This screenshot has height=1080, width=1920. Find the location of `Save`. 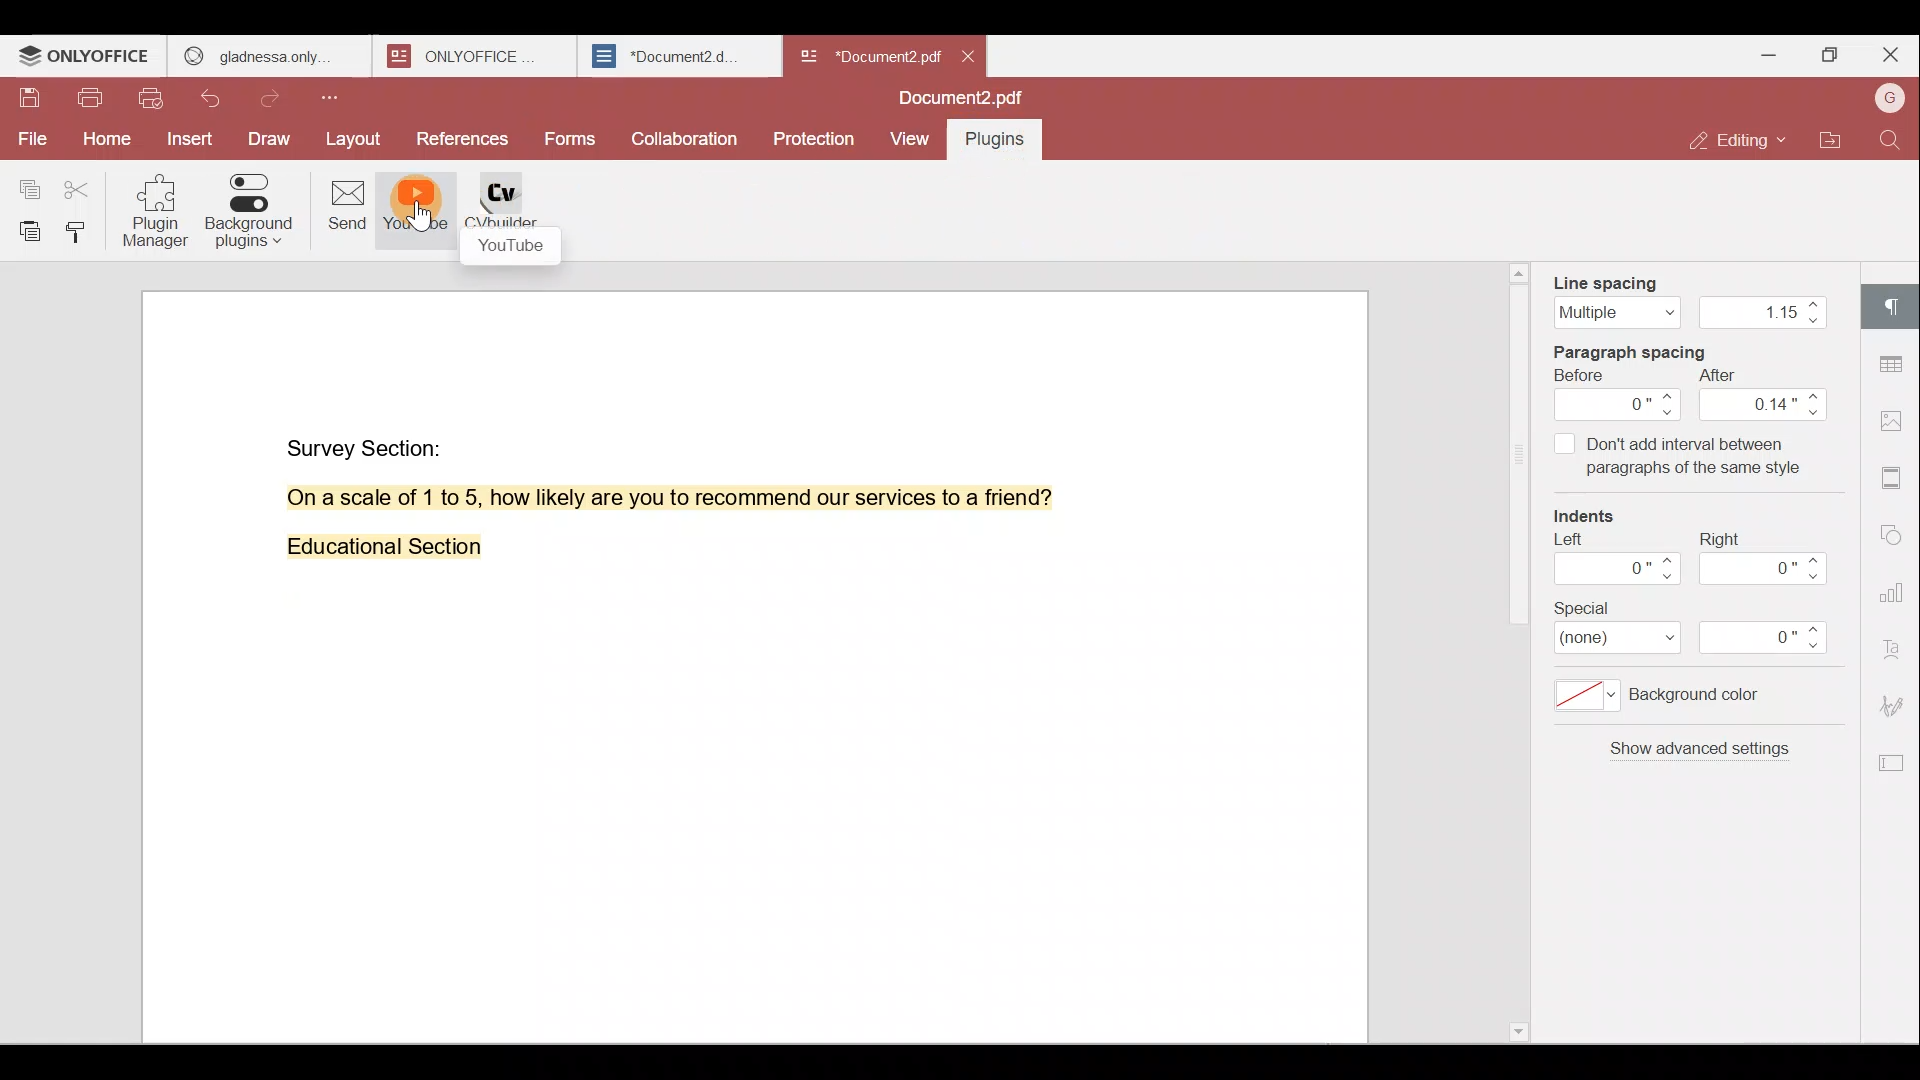

Save is located at coordinates (29, 103).